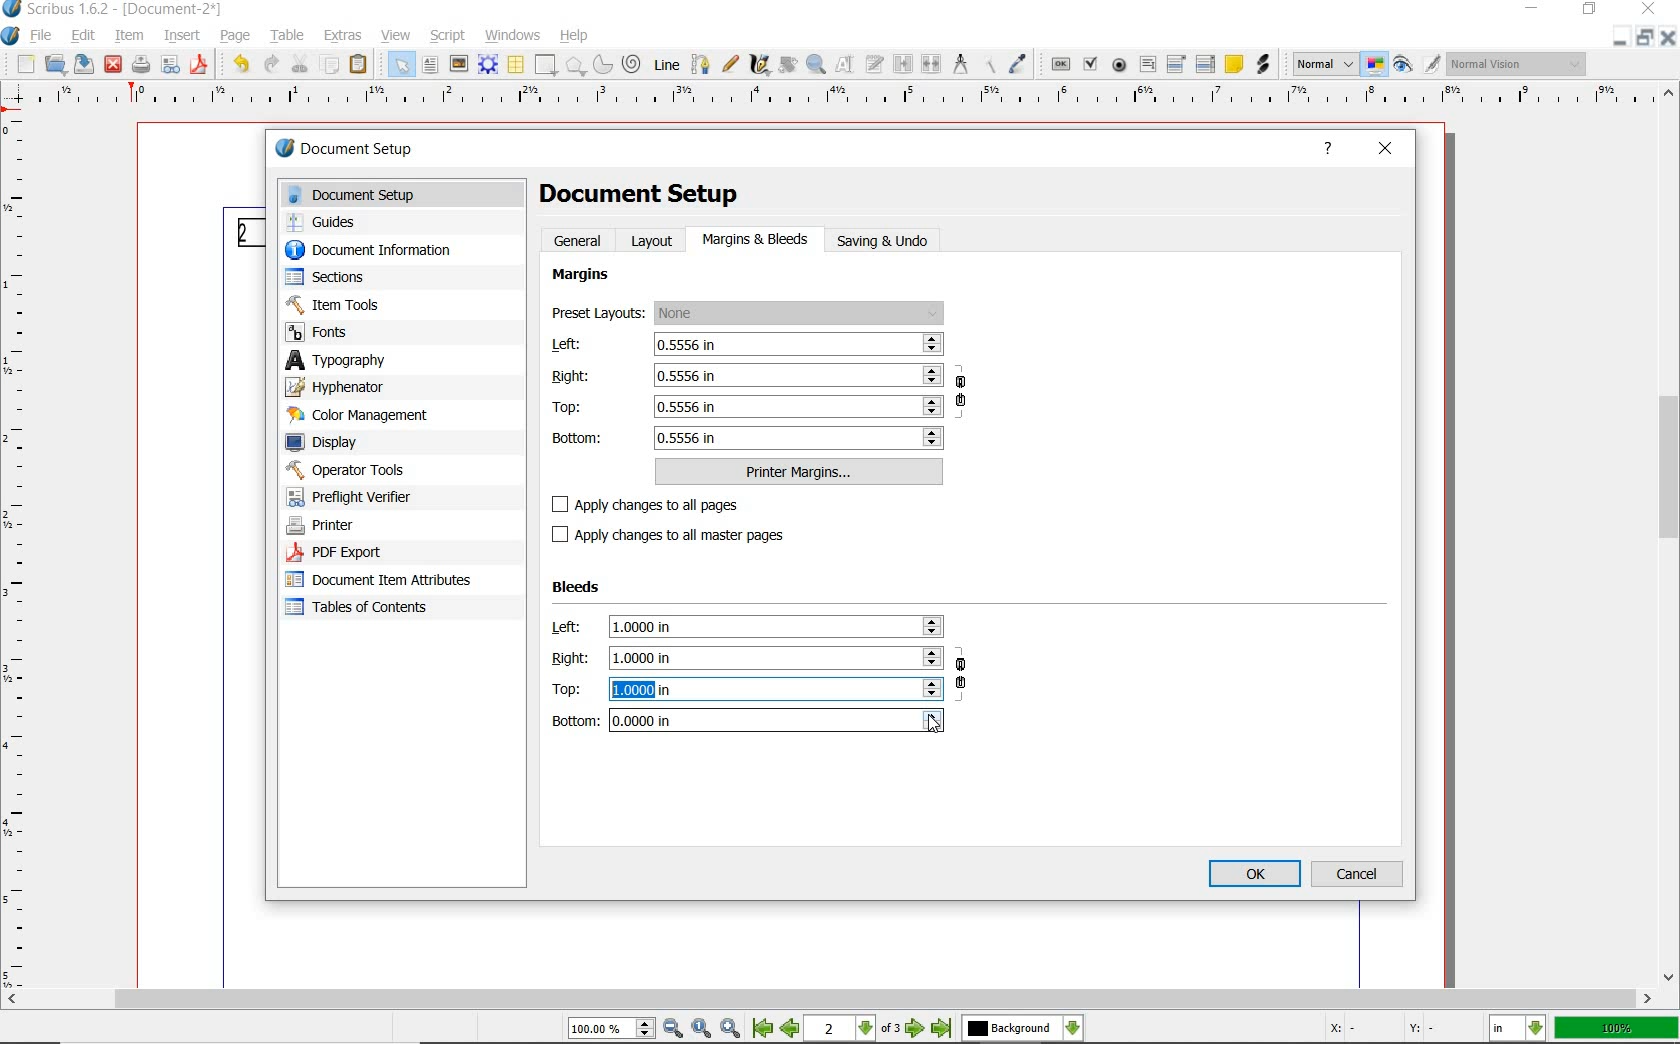 The width and height of the screenshot is (1680, 1044). What do you see at coordinates (828, 1001) in the screenshot?
I see `scroll bar` at bounding box center [828, 1001].